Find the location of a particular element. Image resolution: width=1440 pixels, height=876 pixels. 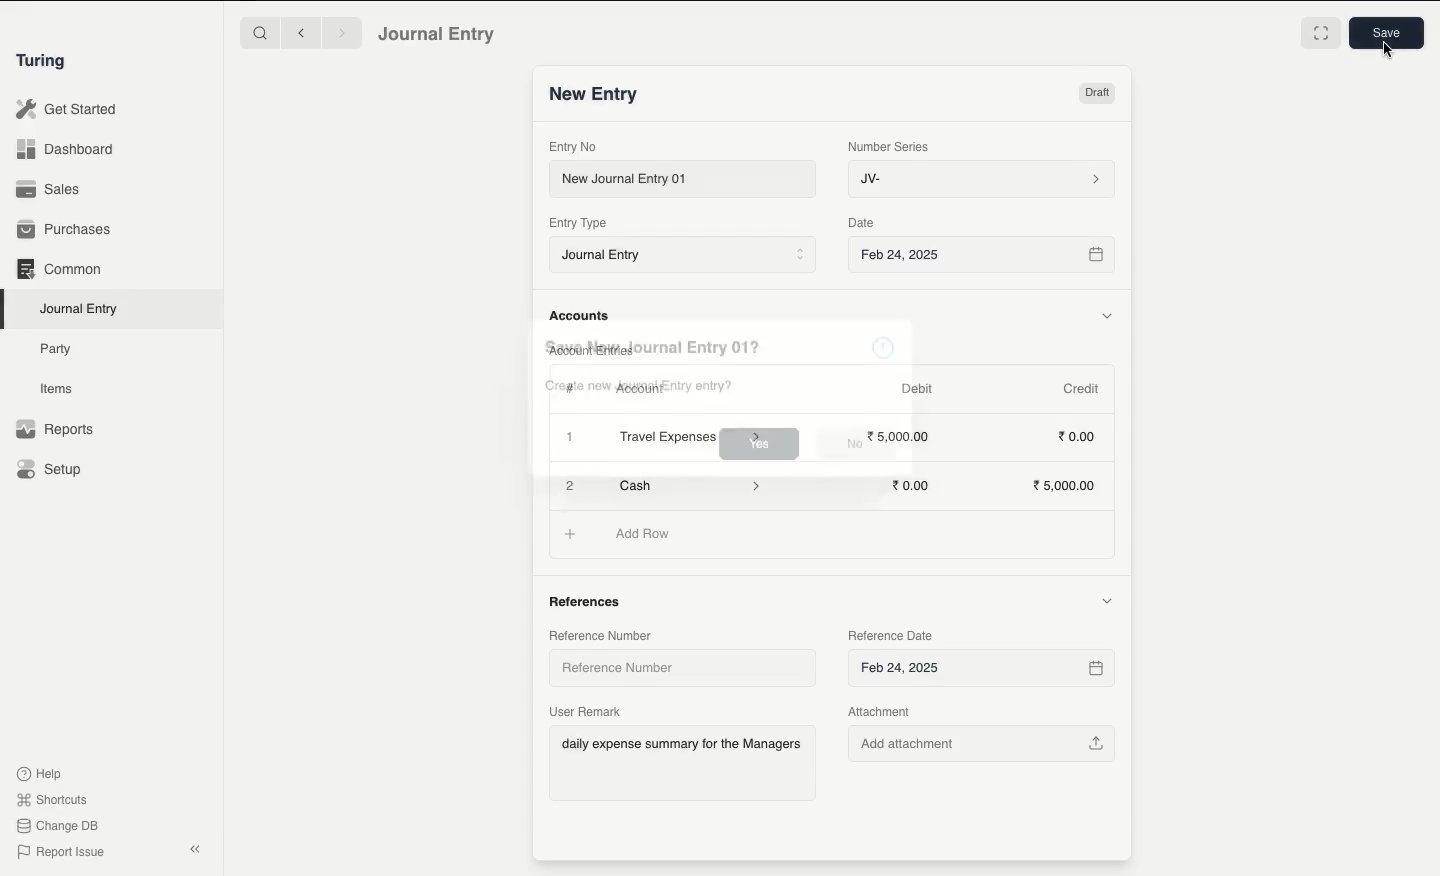

References is located at coordinates (592, 600).